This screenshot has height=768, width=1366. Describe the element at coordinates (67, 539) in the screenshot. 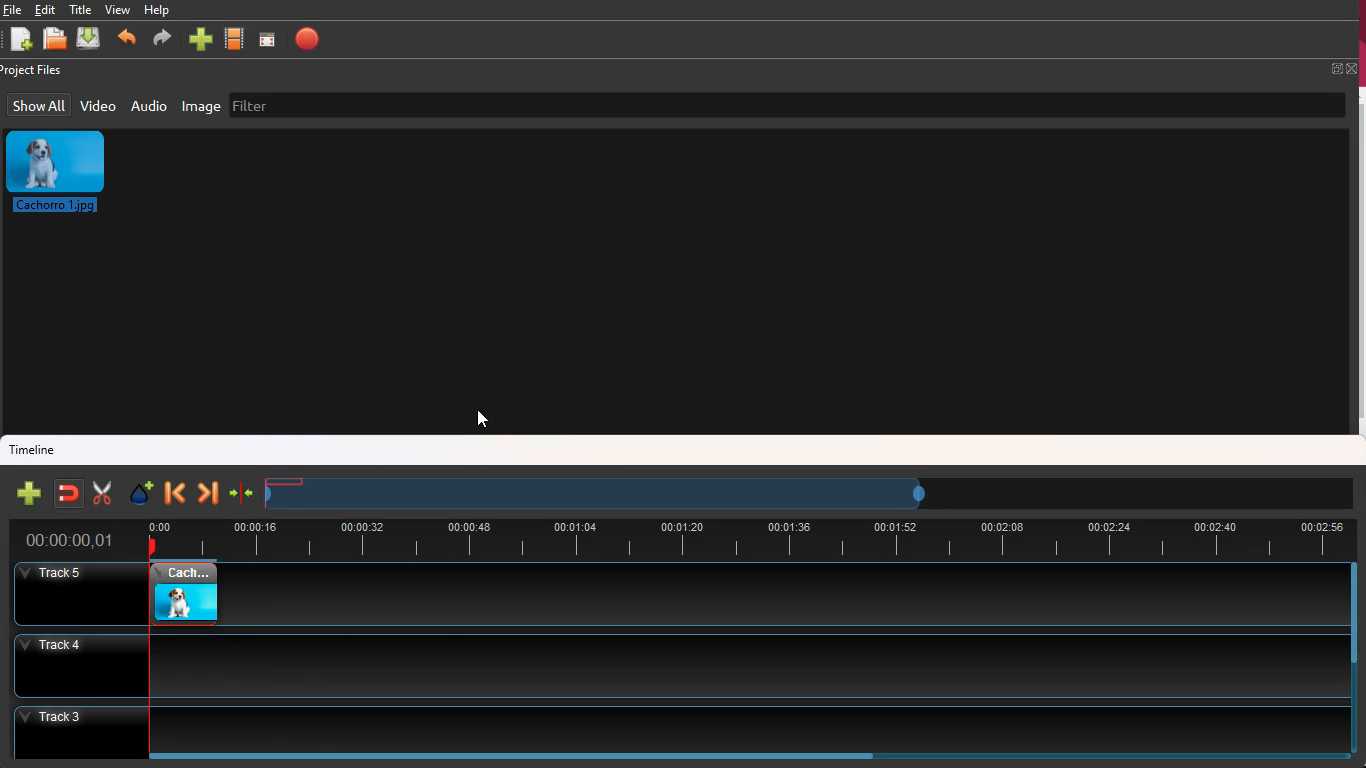

I see `time` at that location.